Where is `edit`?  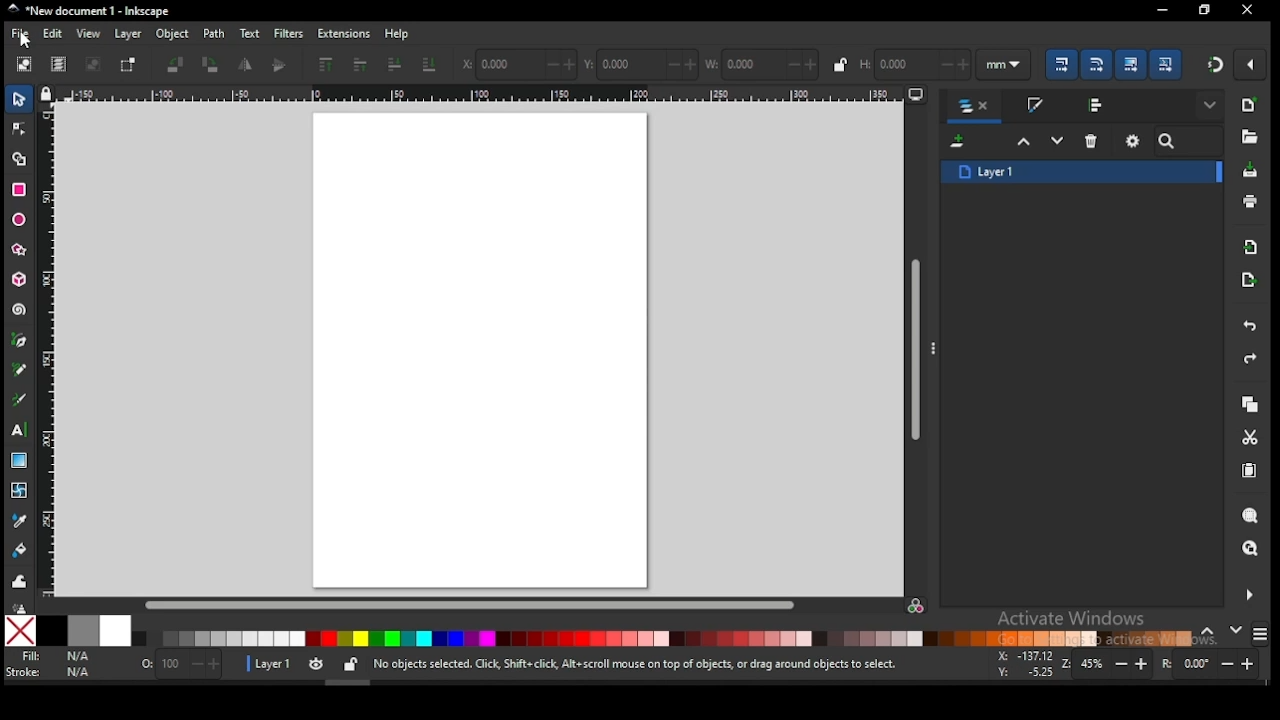 edit is located at coordinates (56, 34).